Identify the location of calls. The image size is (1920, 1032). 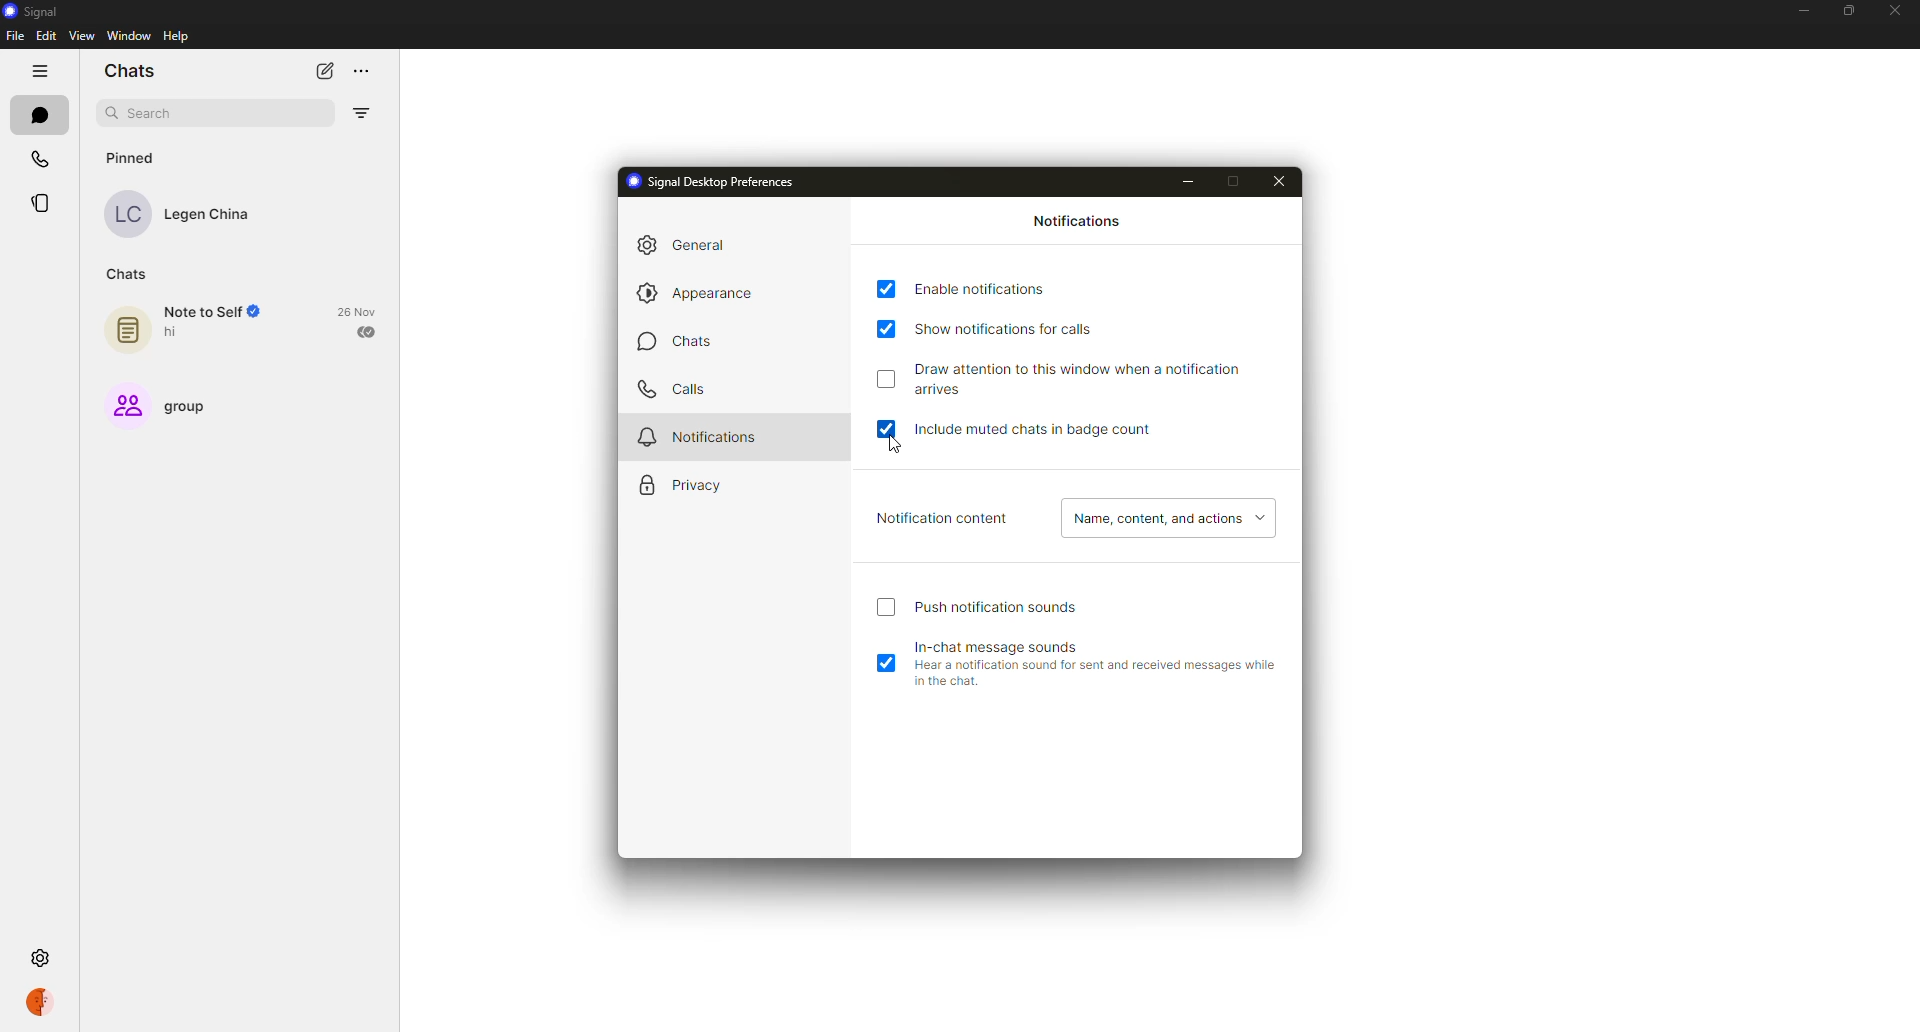
(674, 390).